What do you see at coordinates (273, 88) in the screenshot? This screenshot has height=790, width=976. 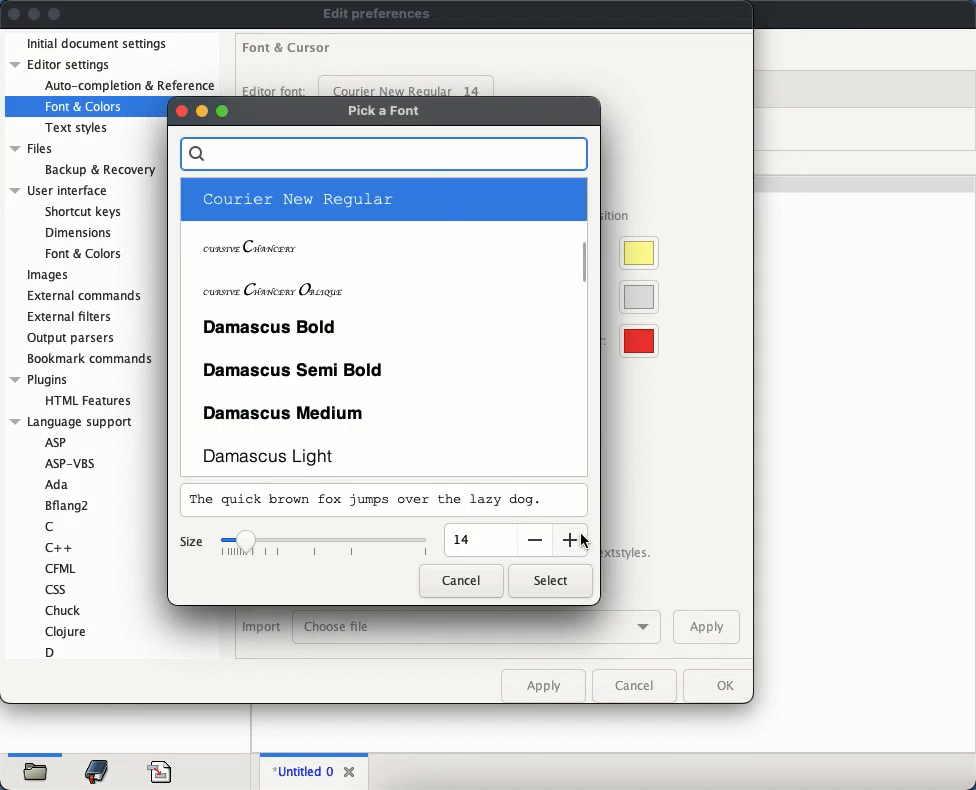 I see `editor font` at bounding box center [273, 88].